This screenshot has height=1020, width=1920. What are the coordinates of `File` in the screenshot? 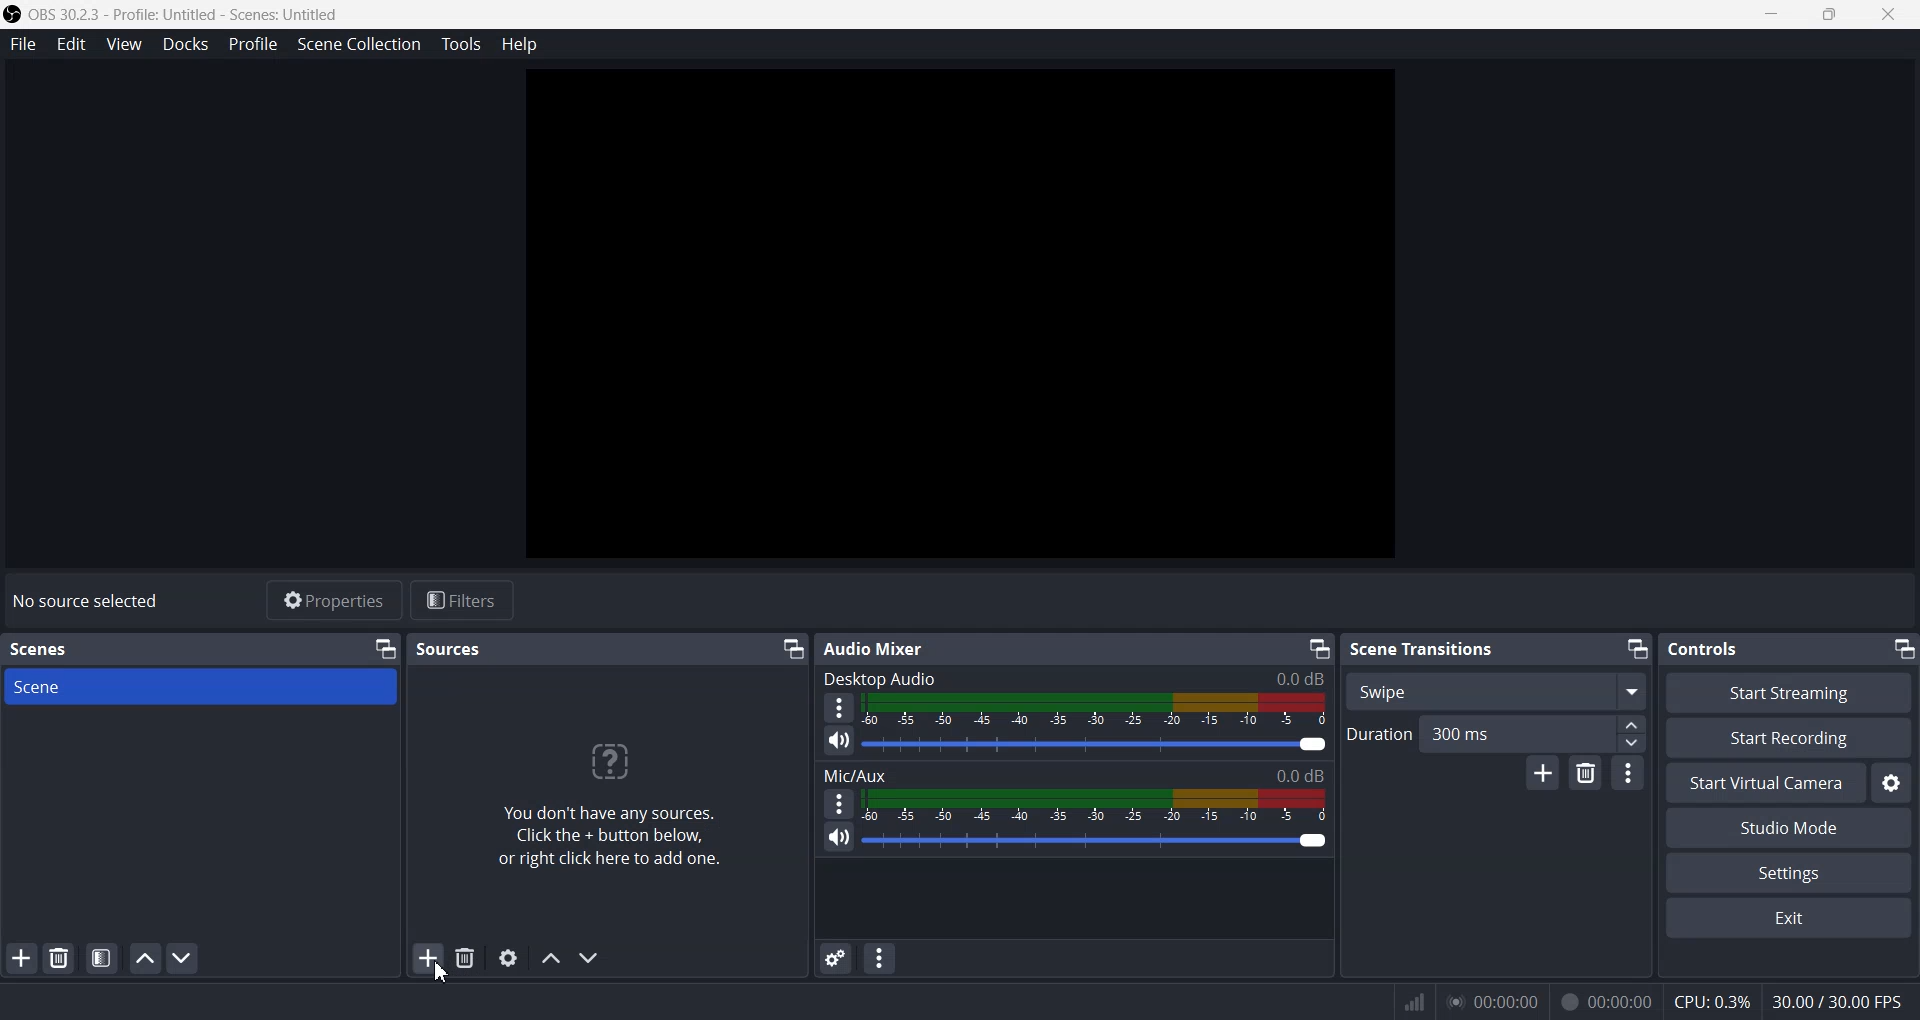 It's located at (23, 44).